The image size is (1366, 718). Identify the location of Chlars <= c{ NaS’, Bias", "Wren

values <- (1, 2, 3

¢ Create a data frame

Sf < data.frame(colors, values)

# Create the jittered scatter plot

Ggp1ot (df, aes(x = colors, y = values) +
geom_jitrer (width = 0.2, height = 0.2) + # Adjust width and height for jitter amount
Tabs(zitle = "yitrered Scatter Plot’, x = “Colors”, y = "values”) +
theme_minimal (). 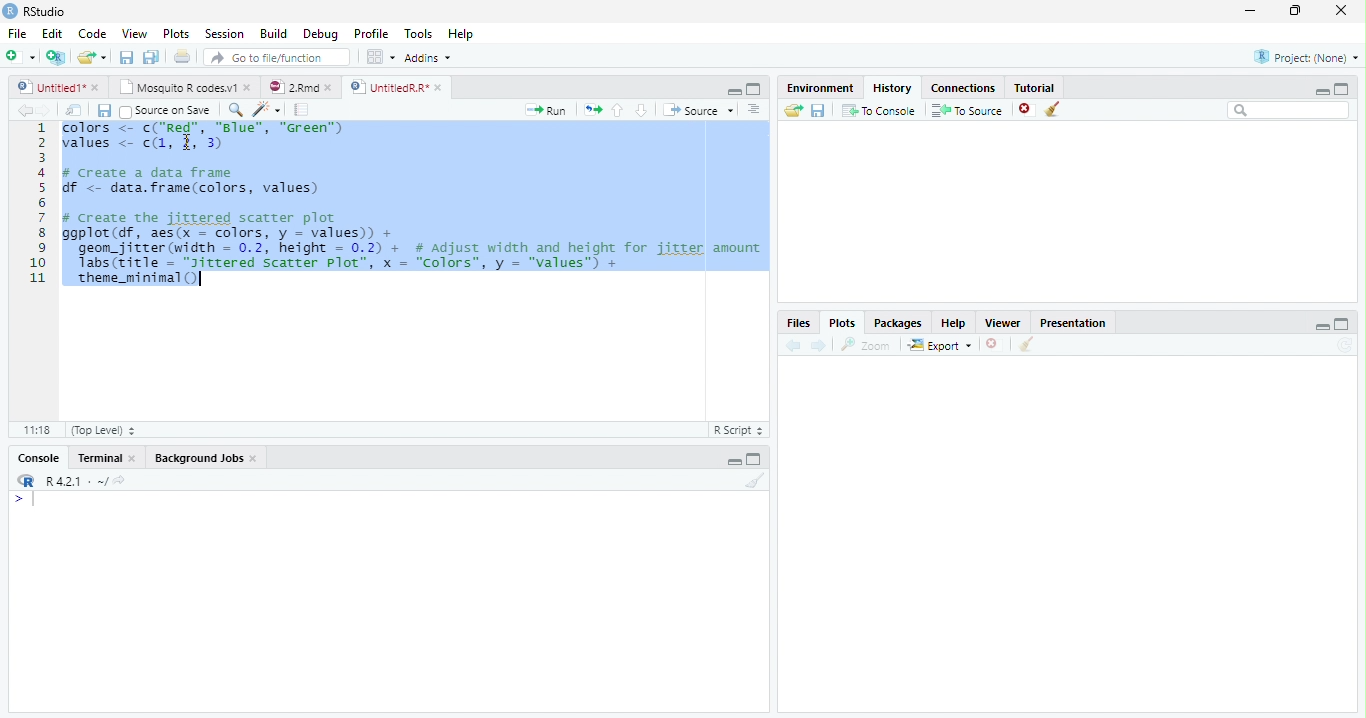
(415, 204).